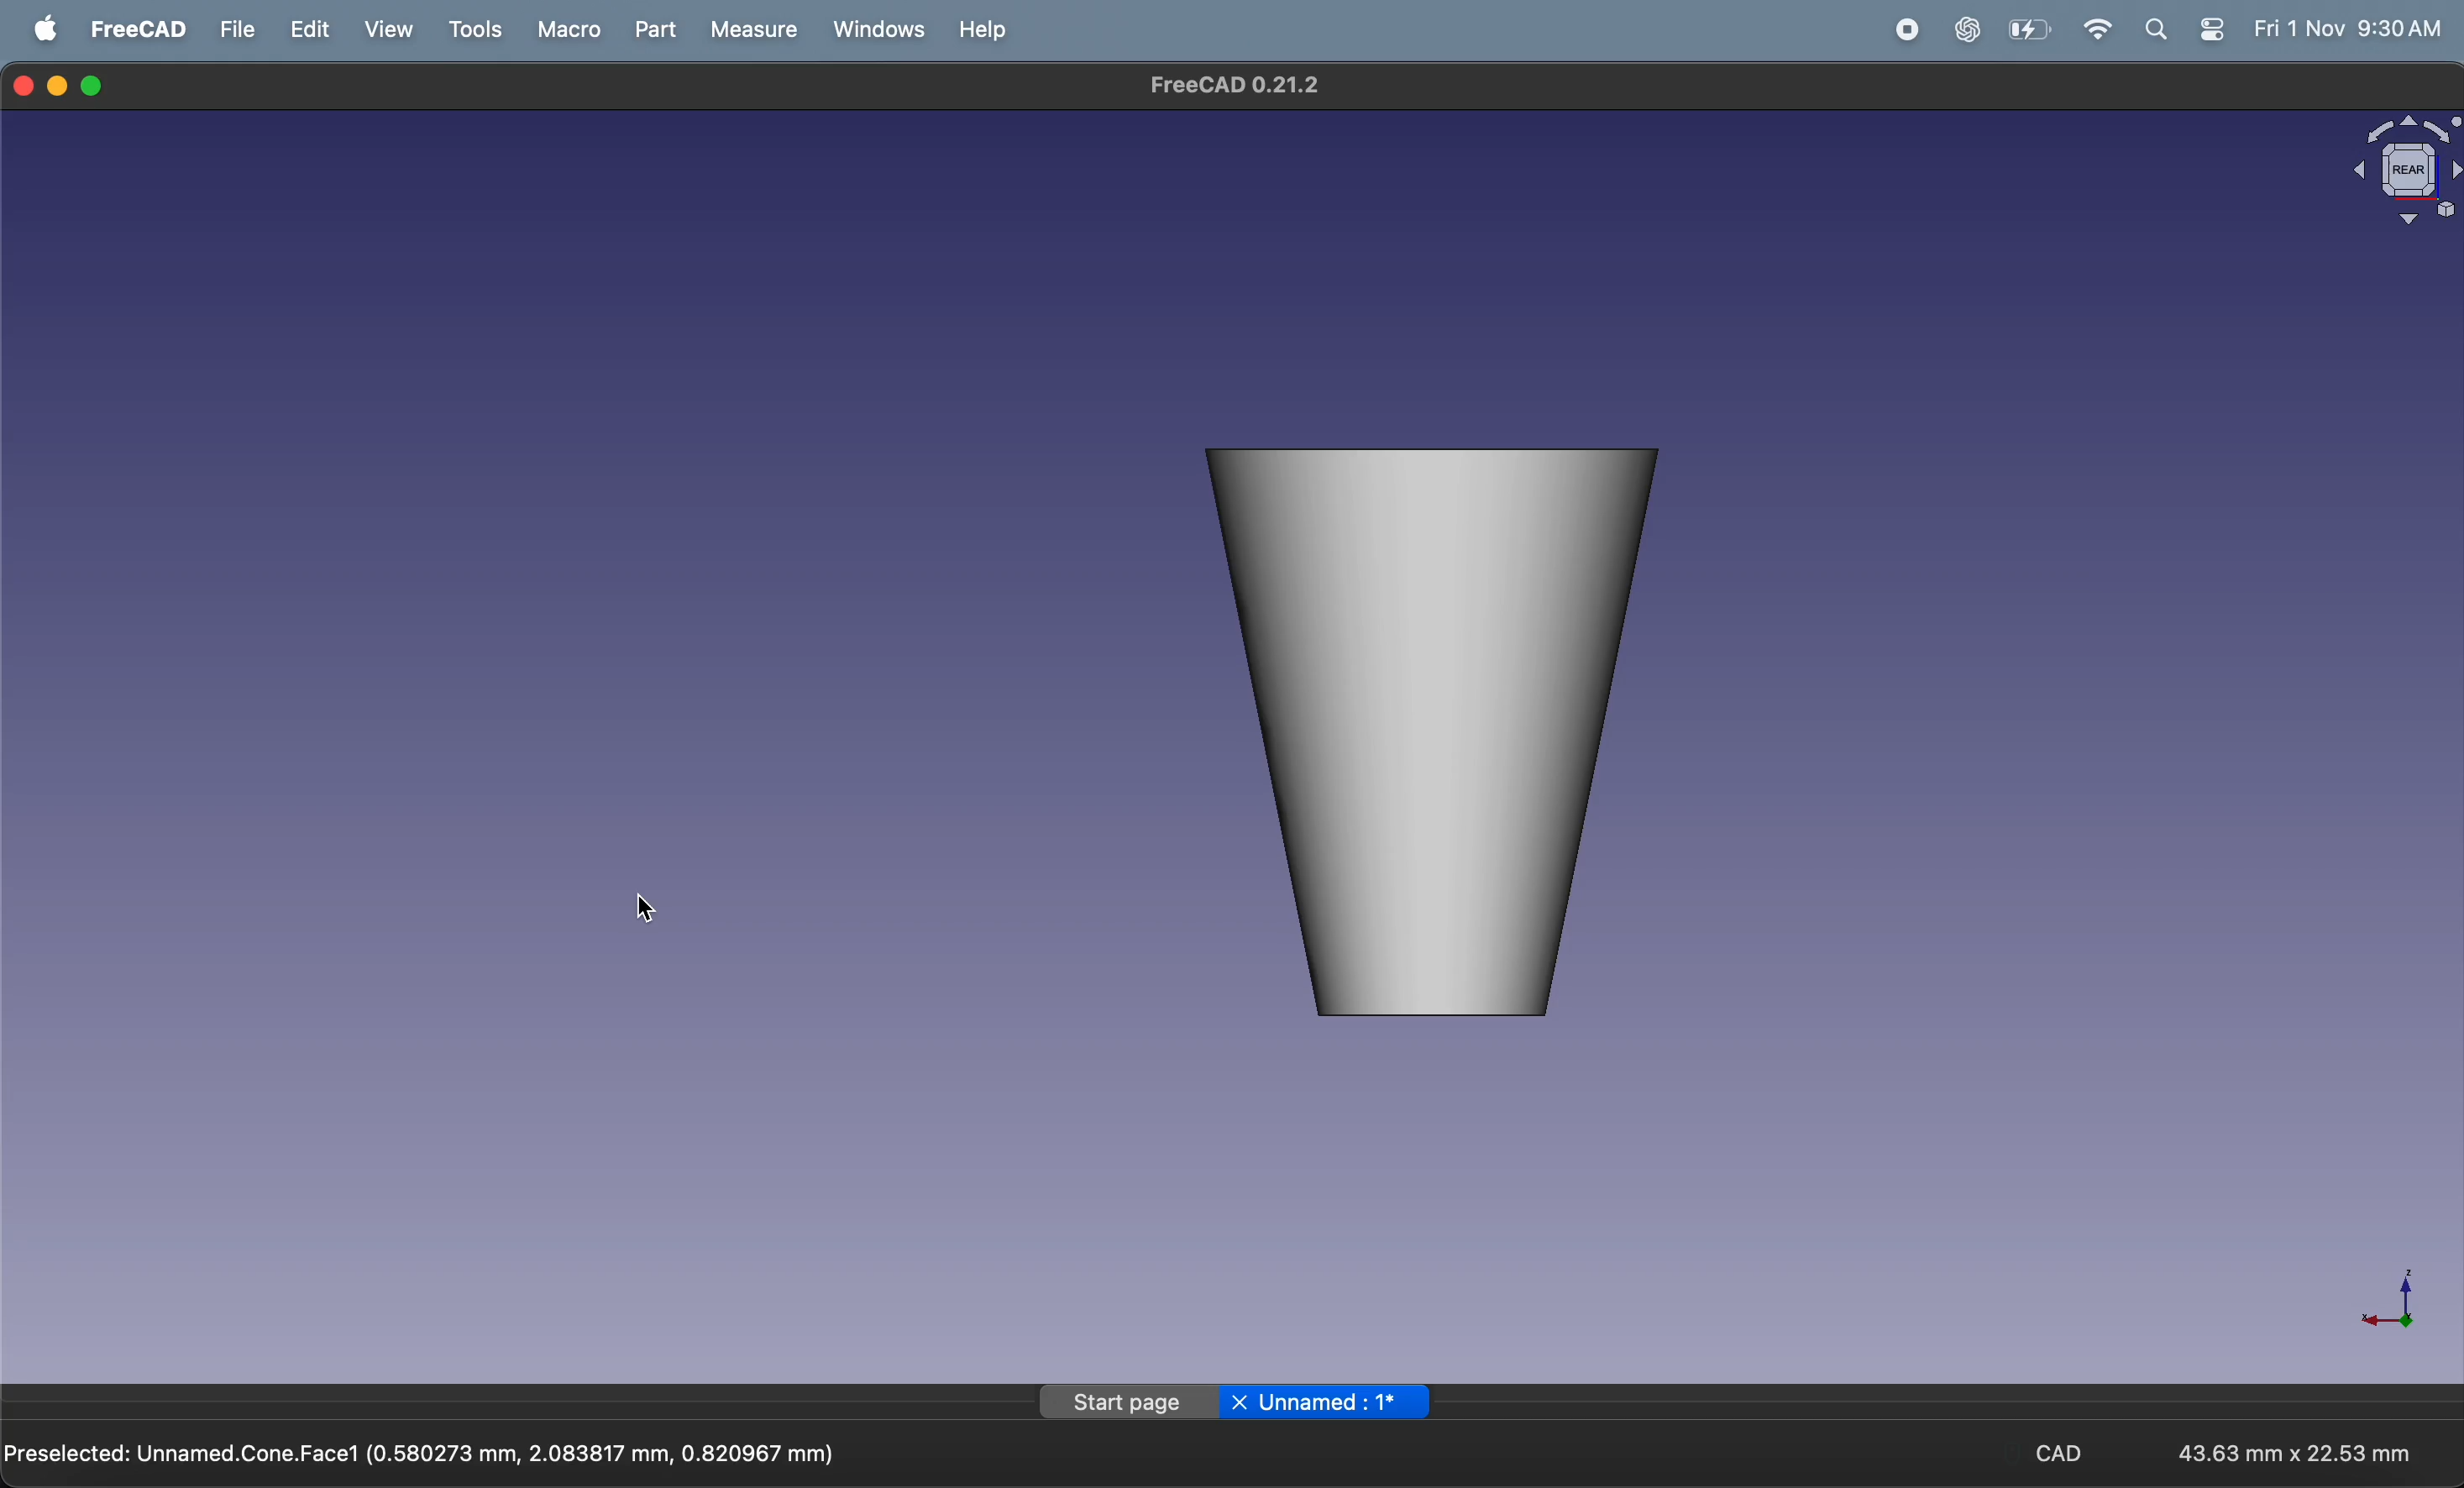 This screenshot has height=1488, width=2464. What do you see at coordinates (239, 29) in the screenshot?
I see `file` at bounding box center [239, 29].